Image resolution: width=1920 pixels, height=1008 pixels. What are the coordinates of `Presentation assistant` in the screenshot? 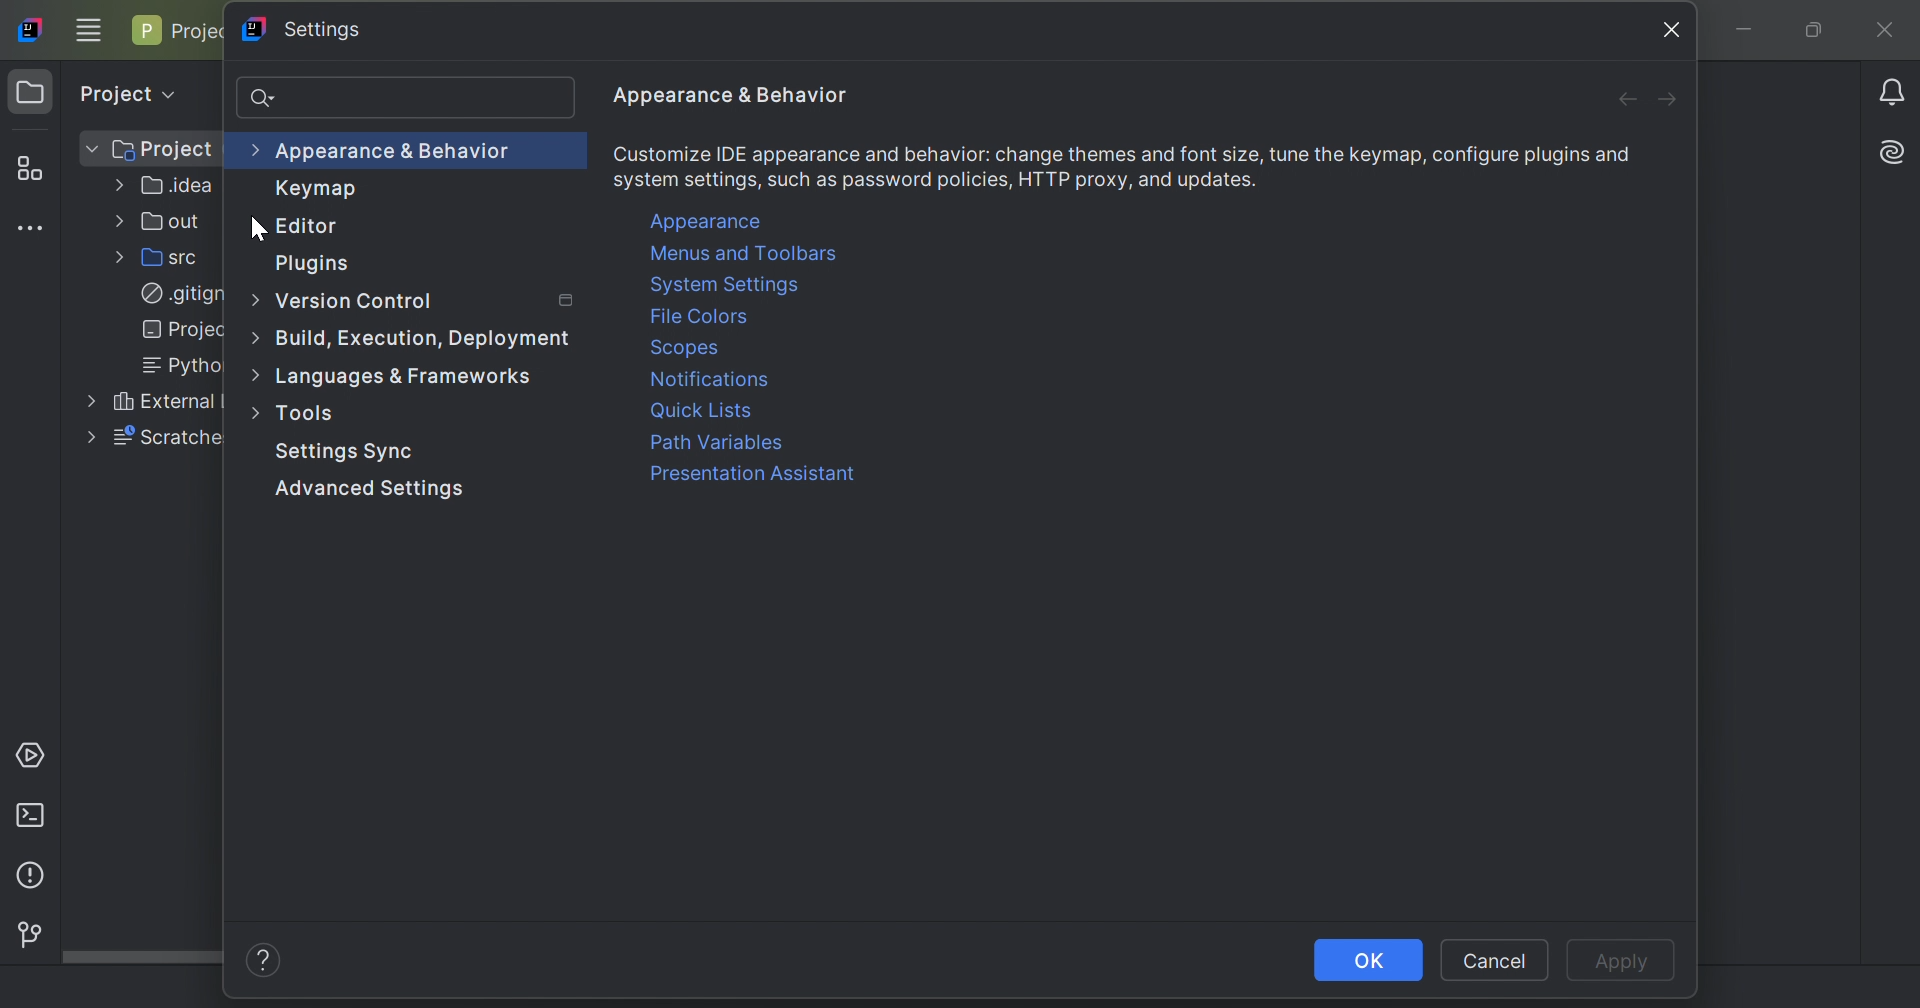 It's located at (751, 477).